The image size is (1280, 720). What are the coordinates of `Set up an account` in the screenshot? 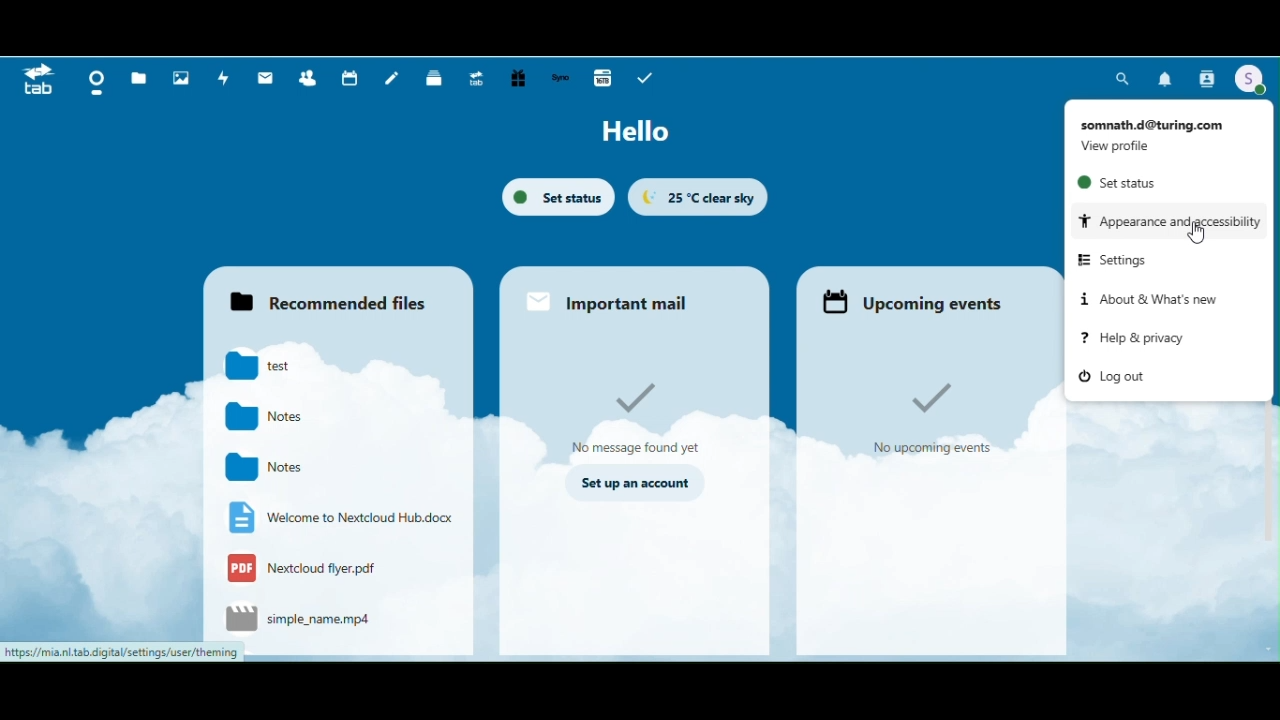 It's located at (634, 484).